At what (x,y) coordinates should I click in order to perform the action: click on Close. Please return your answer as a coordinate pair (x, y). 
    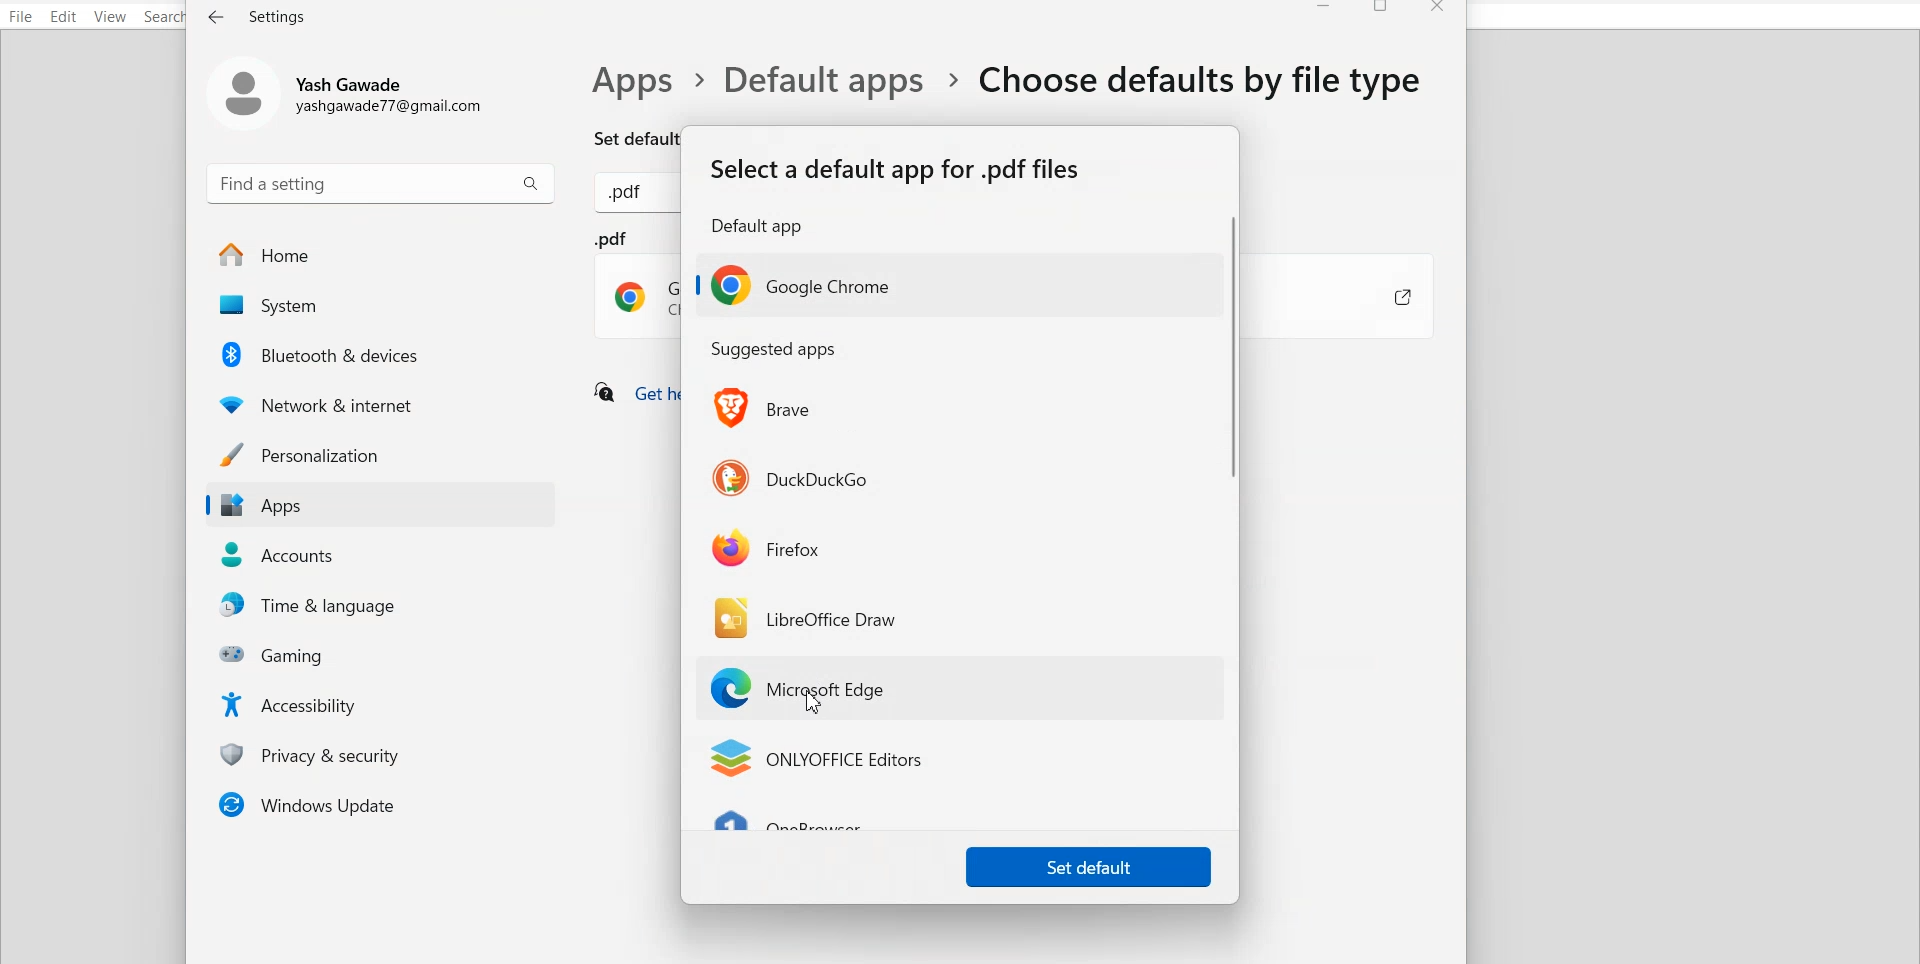
    Looking at the image, I should click on (1437, 10).